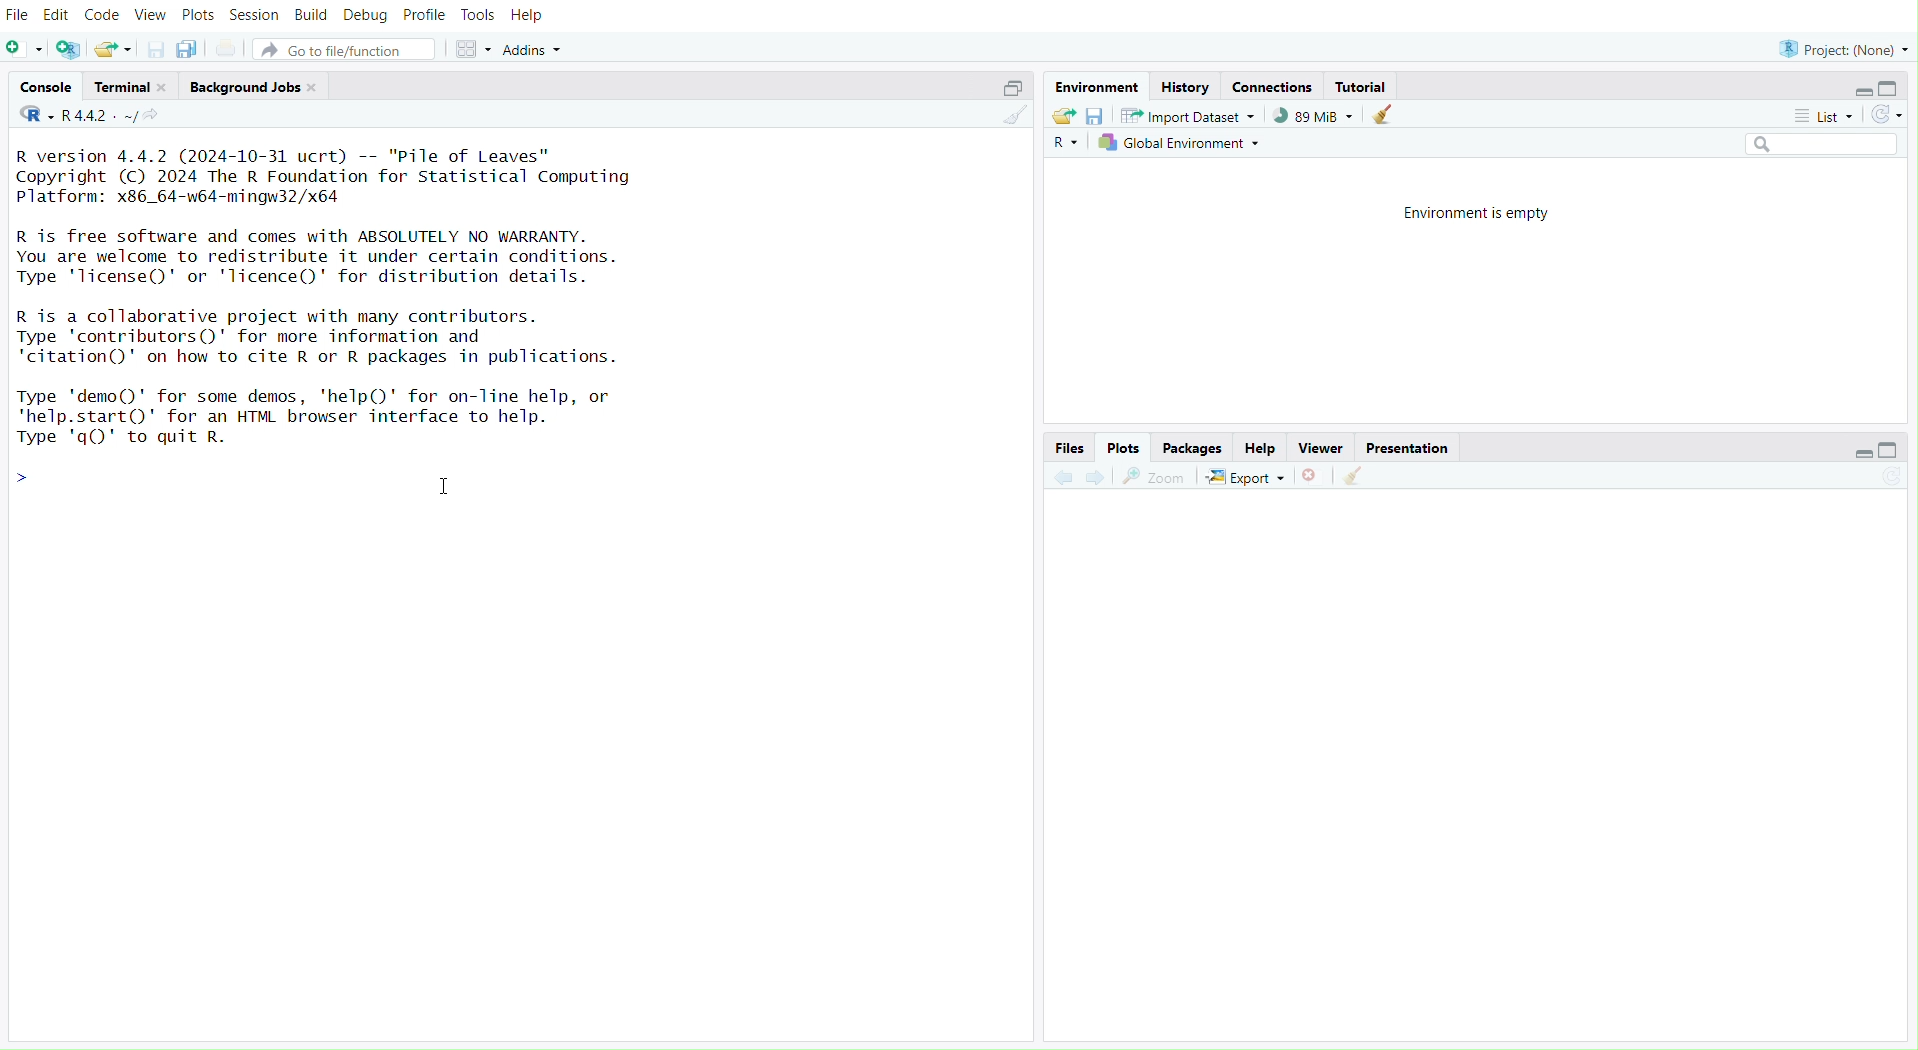  Describe the element at coordinates (224, 48) in the screenshot. I see `Print the current file` at that location.